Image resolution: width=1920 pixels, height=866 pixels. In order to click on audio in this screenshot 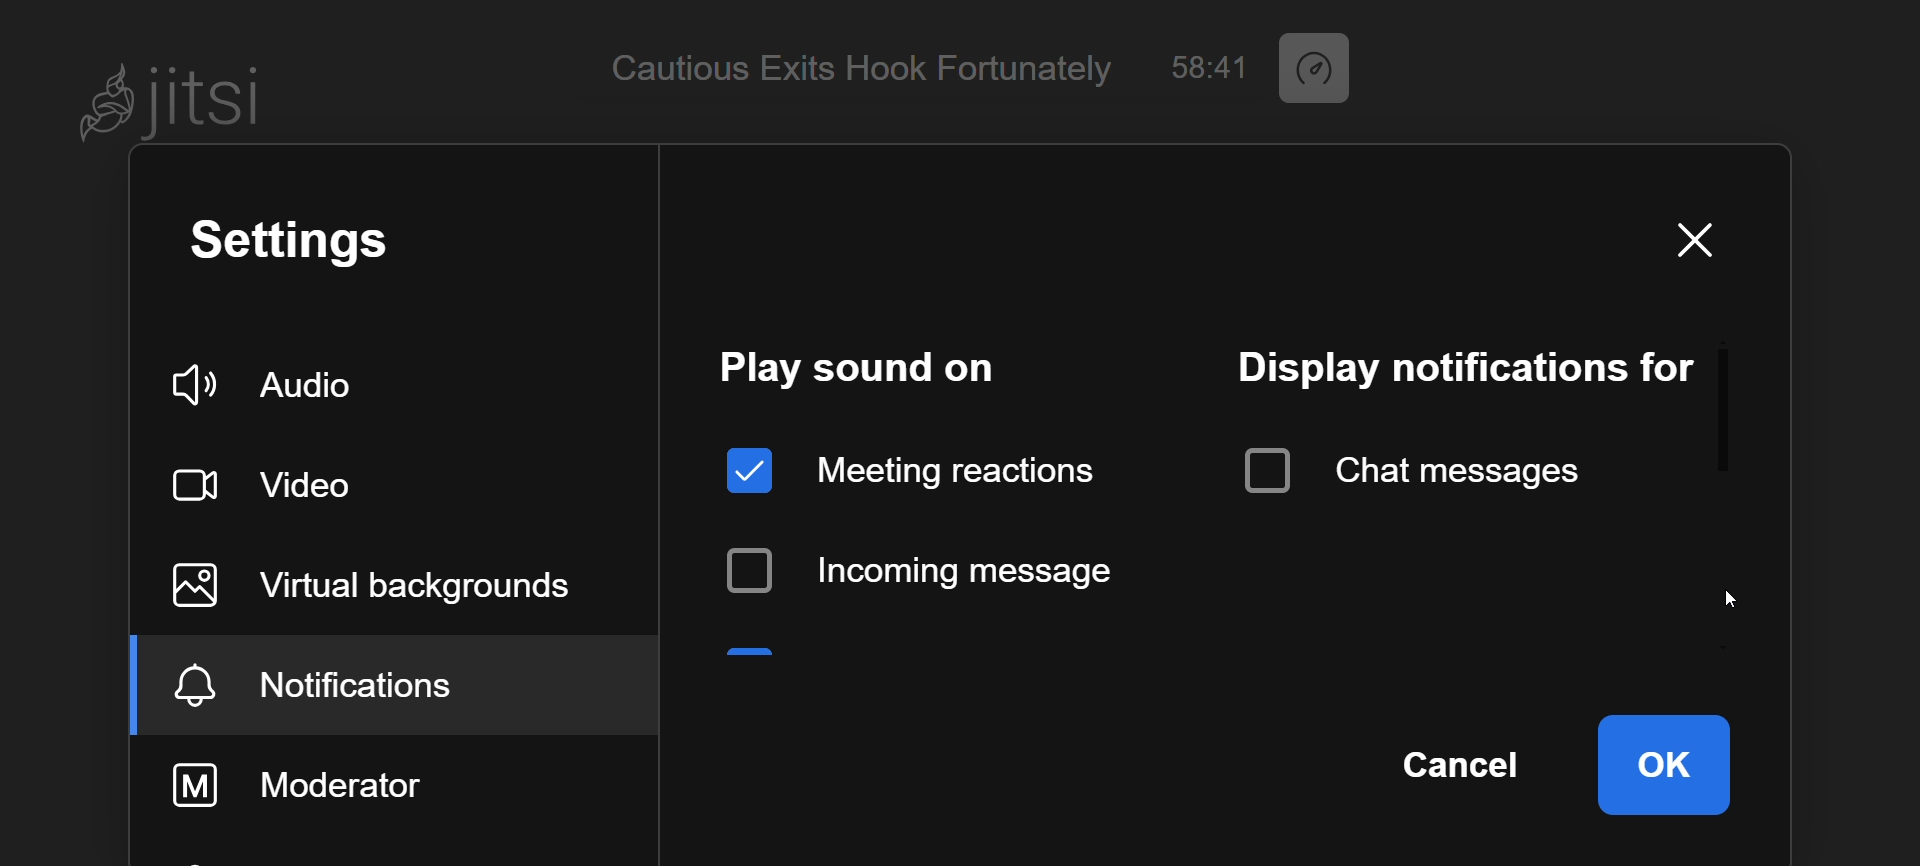, I will do `click(276, 377)`.